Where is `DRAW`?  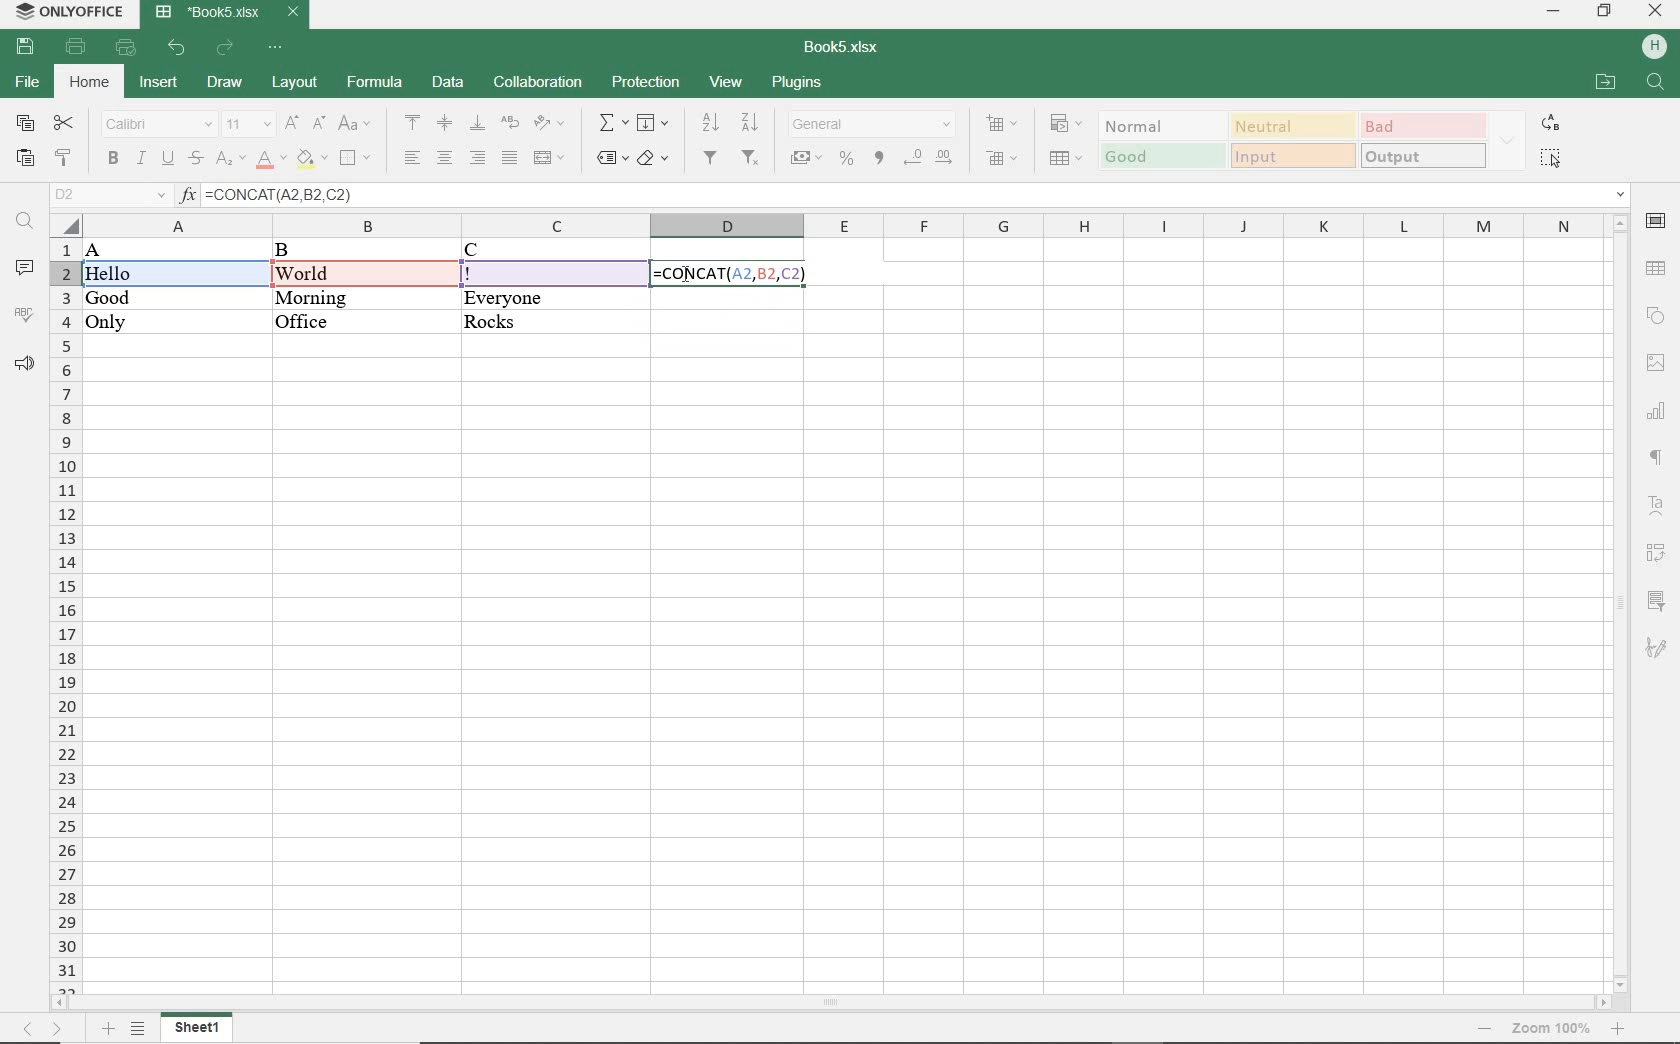
DRAW is located at coordinates (226, 83).